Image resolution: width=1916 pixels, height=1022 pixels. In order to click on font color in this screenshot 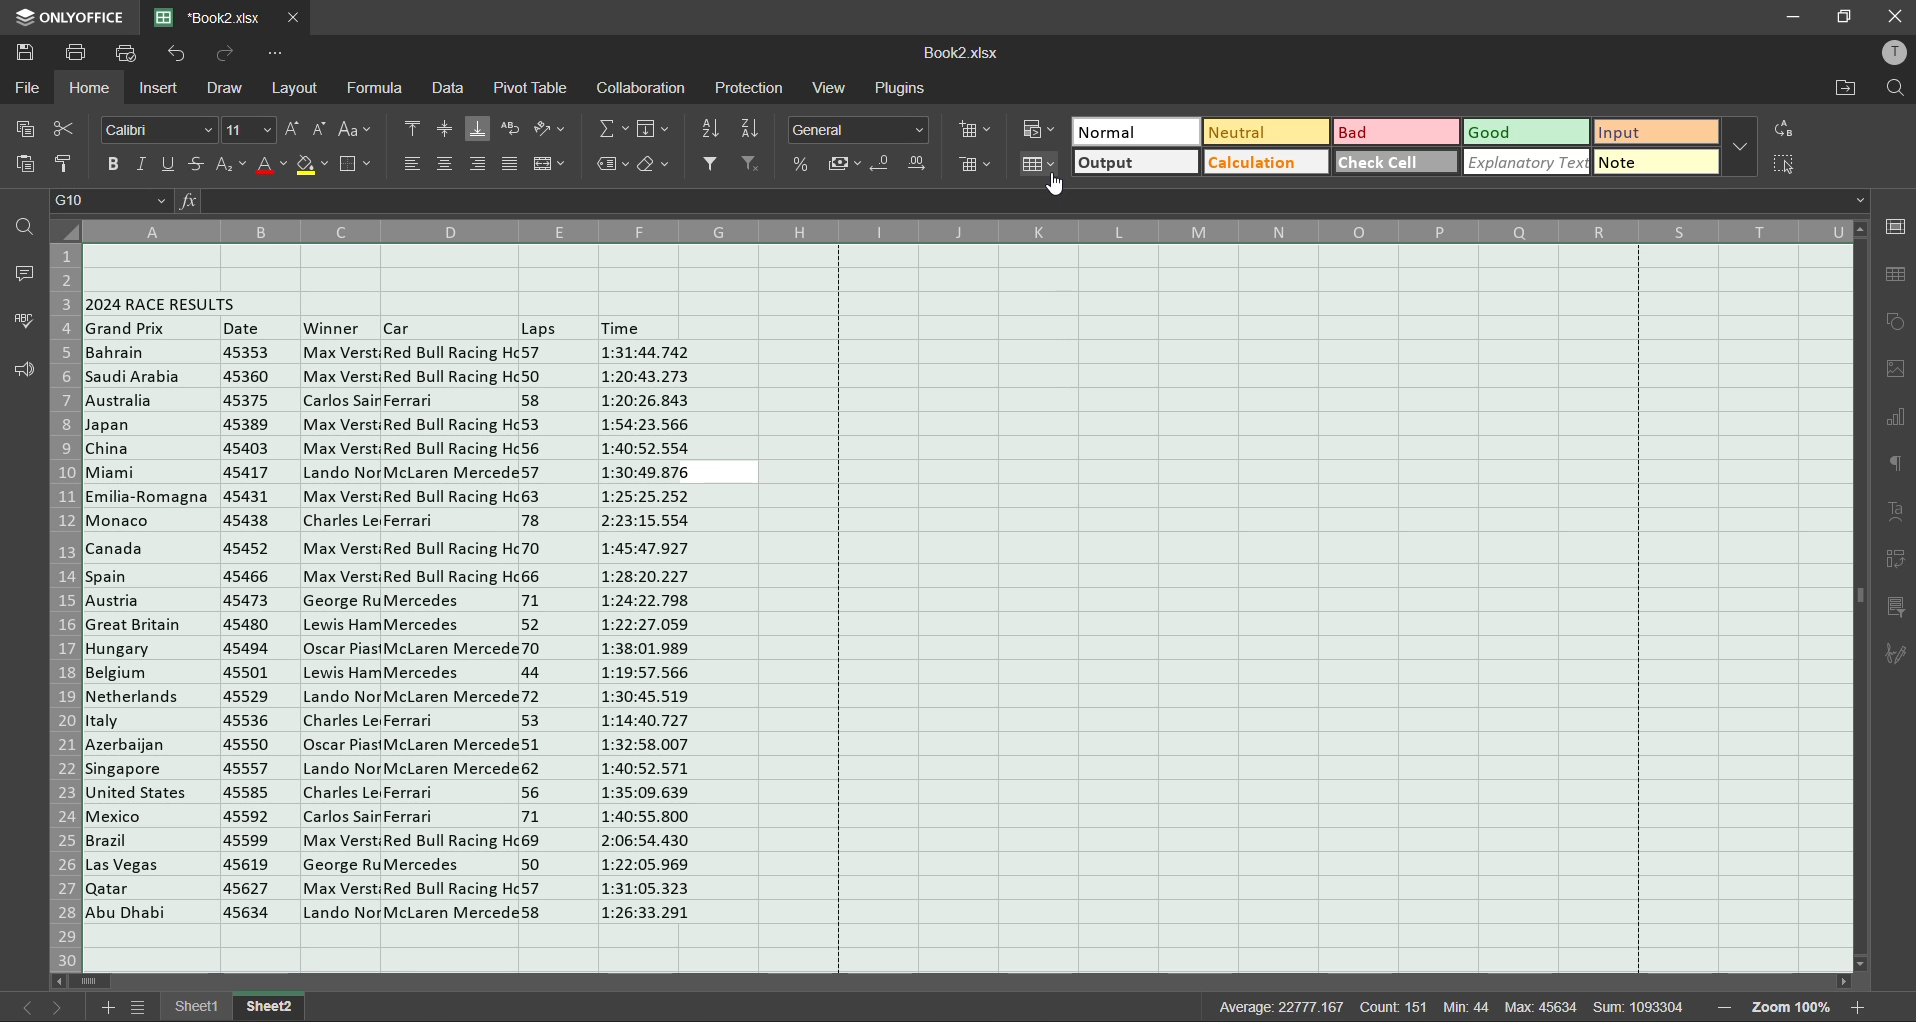, I will do `click(271, 169)`.